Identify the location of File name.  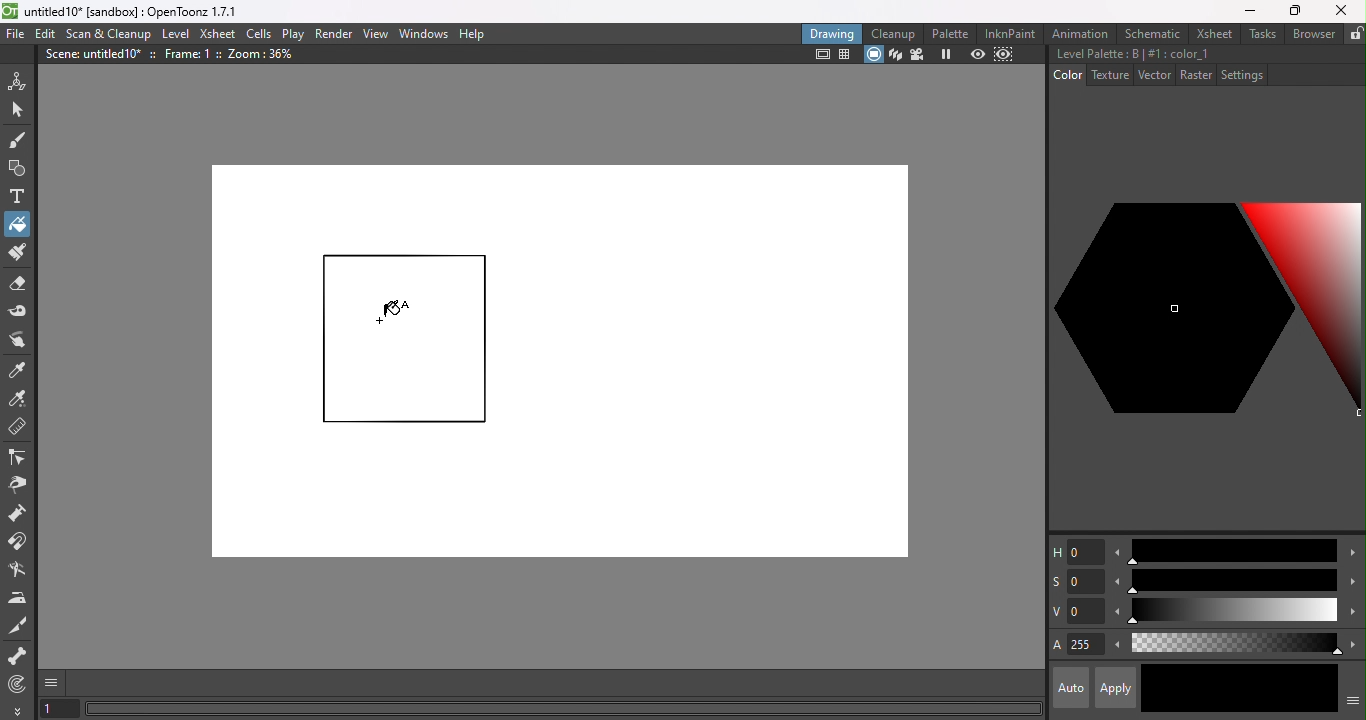
(139, 12).